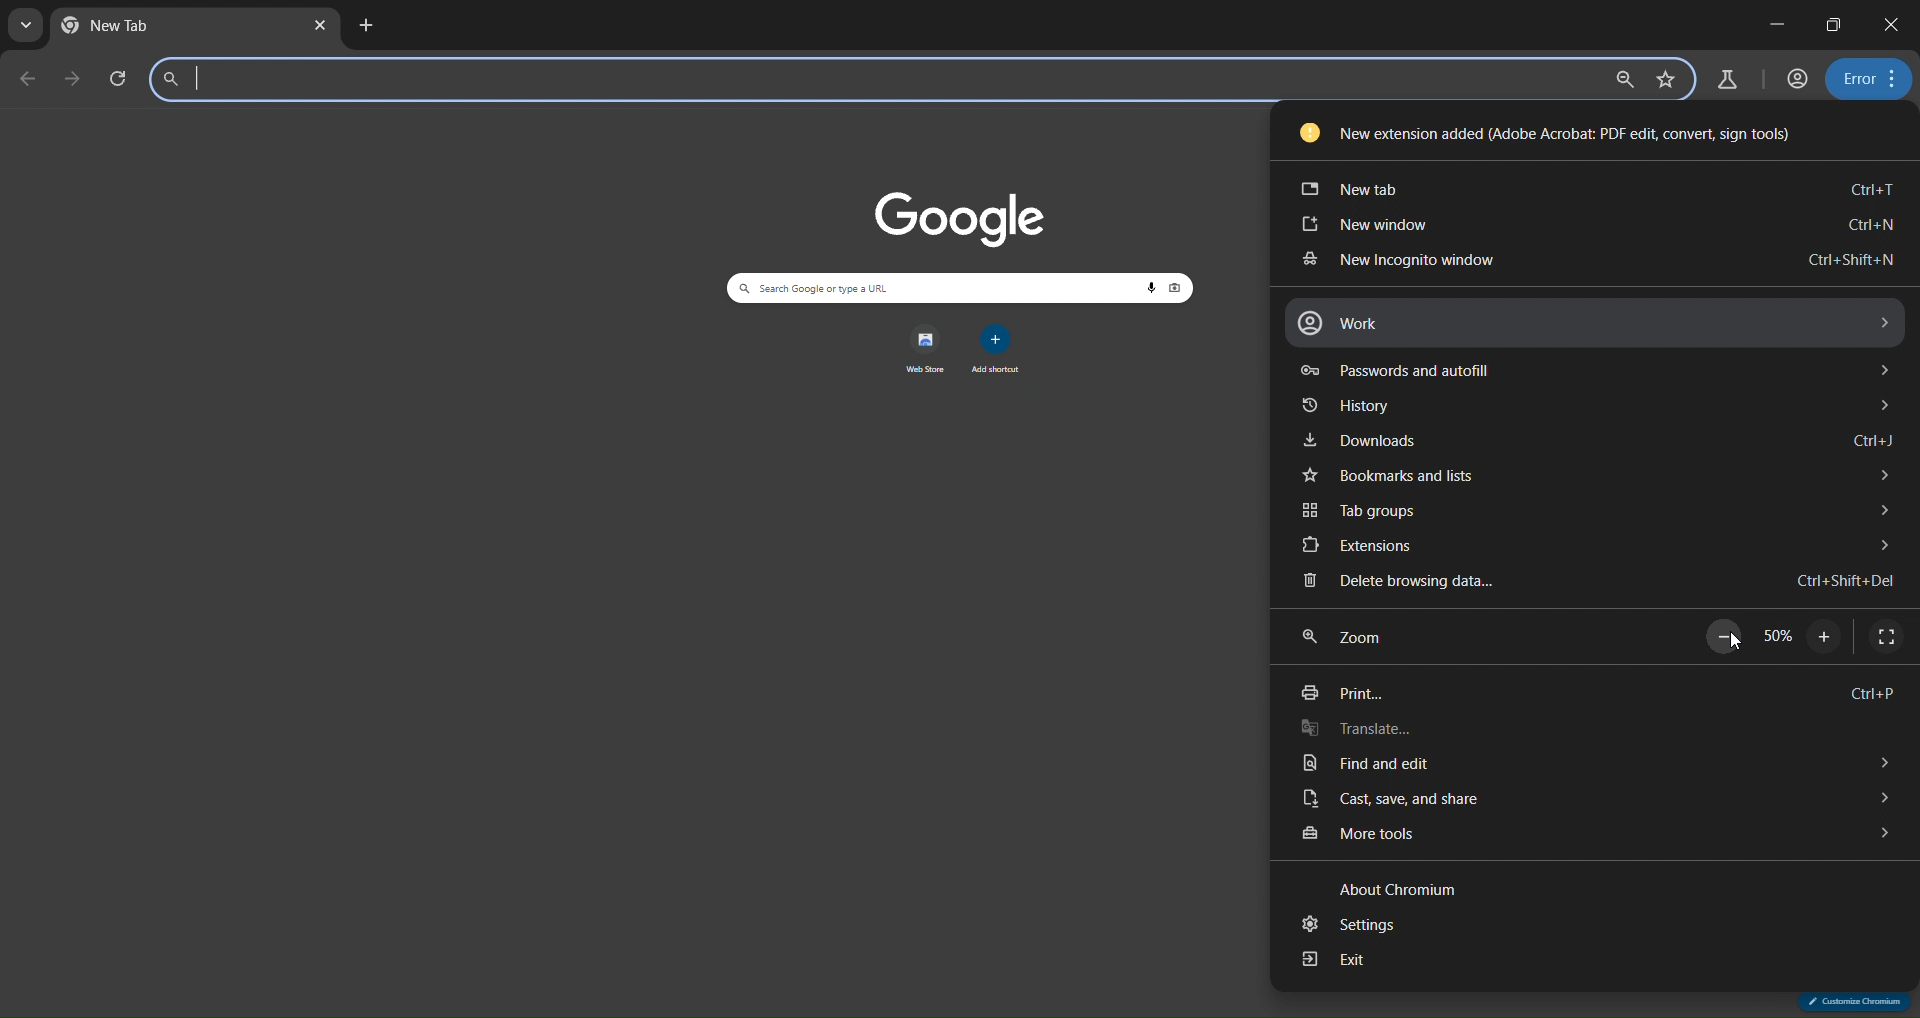 The image size is (1920, 1018). What do you see at coordinates (1775, 21) in the screenshot?
I see `minimize` at bounding box center [1775, 21].